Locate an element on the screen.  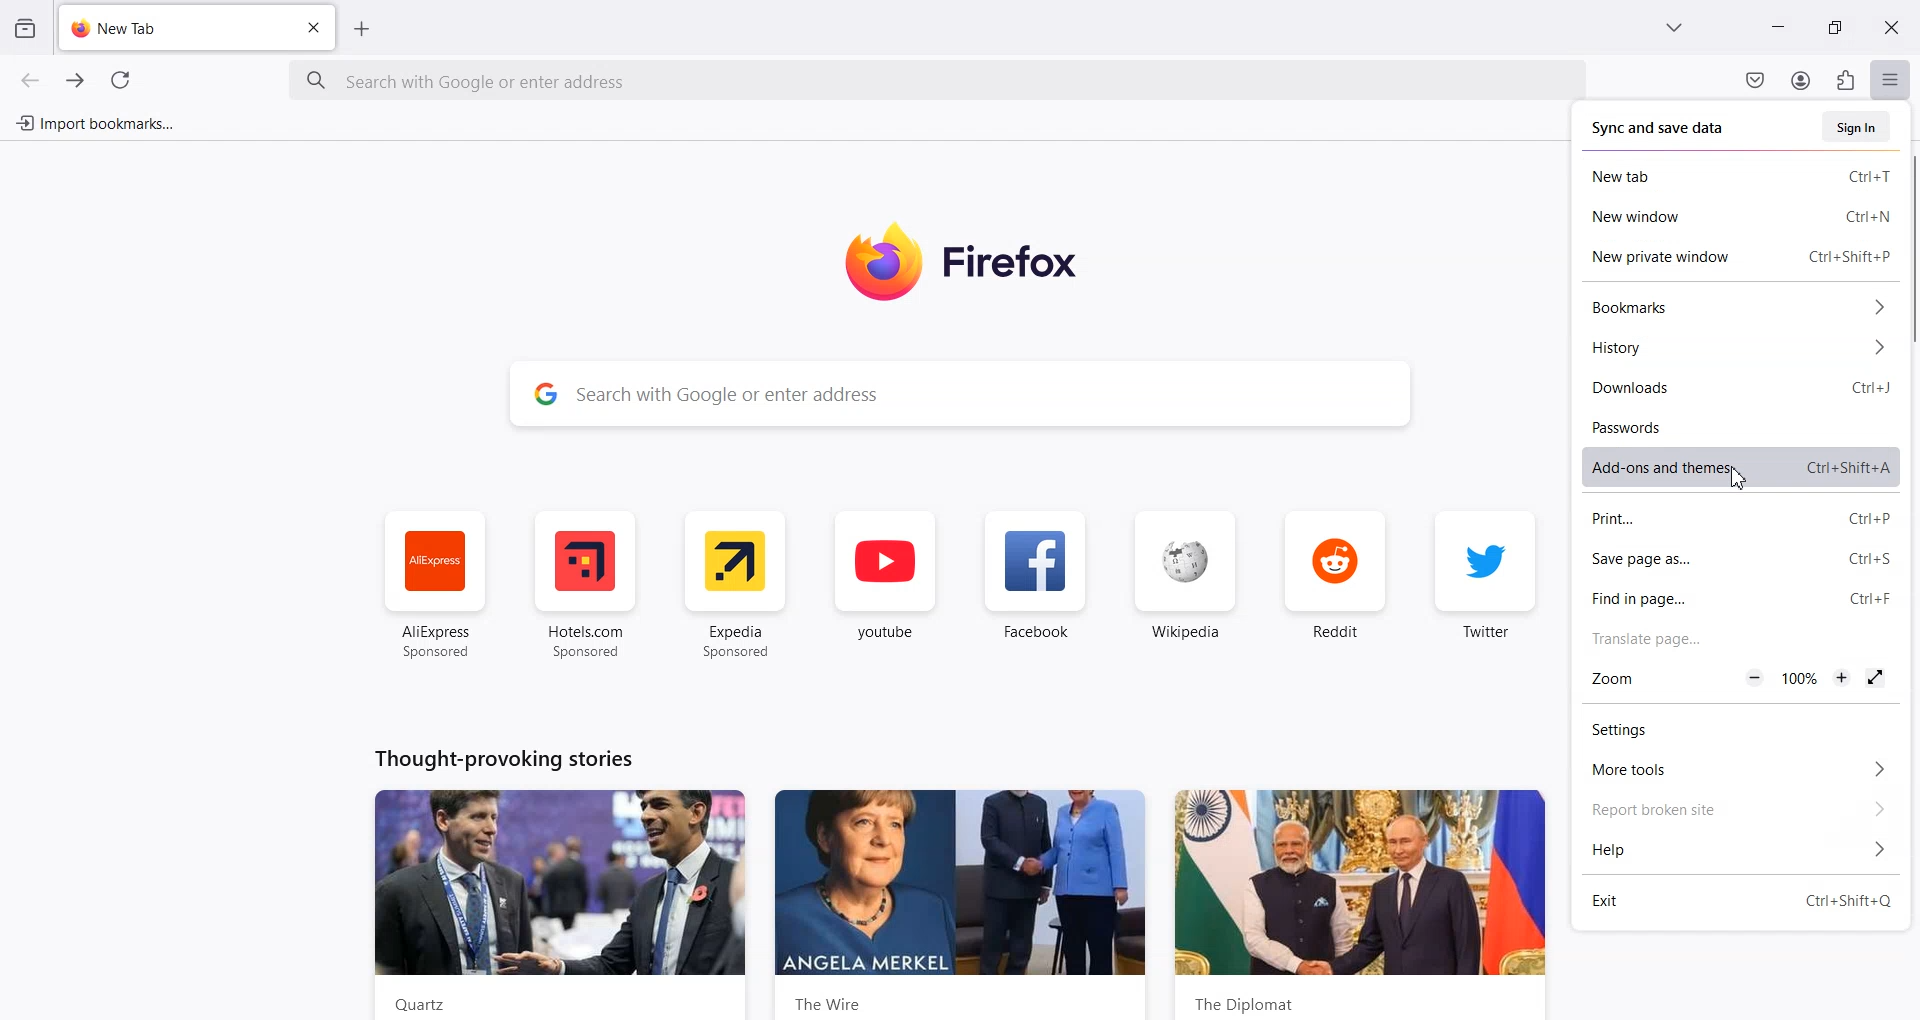
youtube is located at coordinates (889, 583).